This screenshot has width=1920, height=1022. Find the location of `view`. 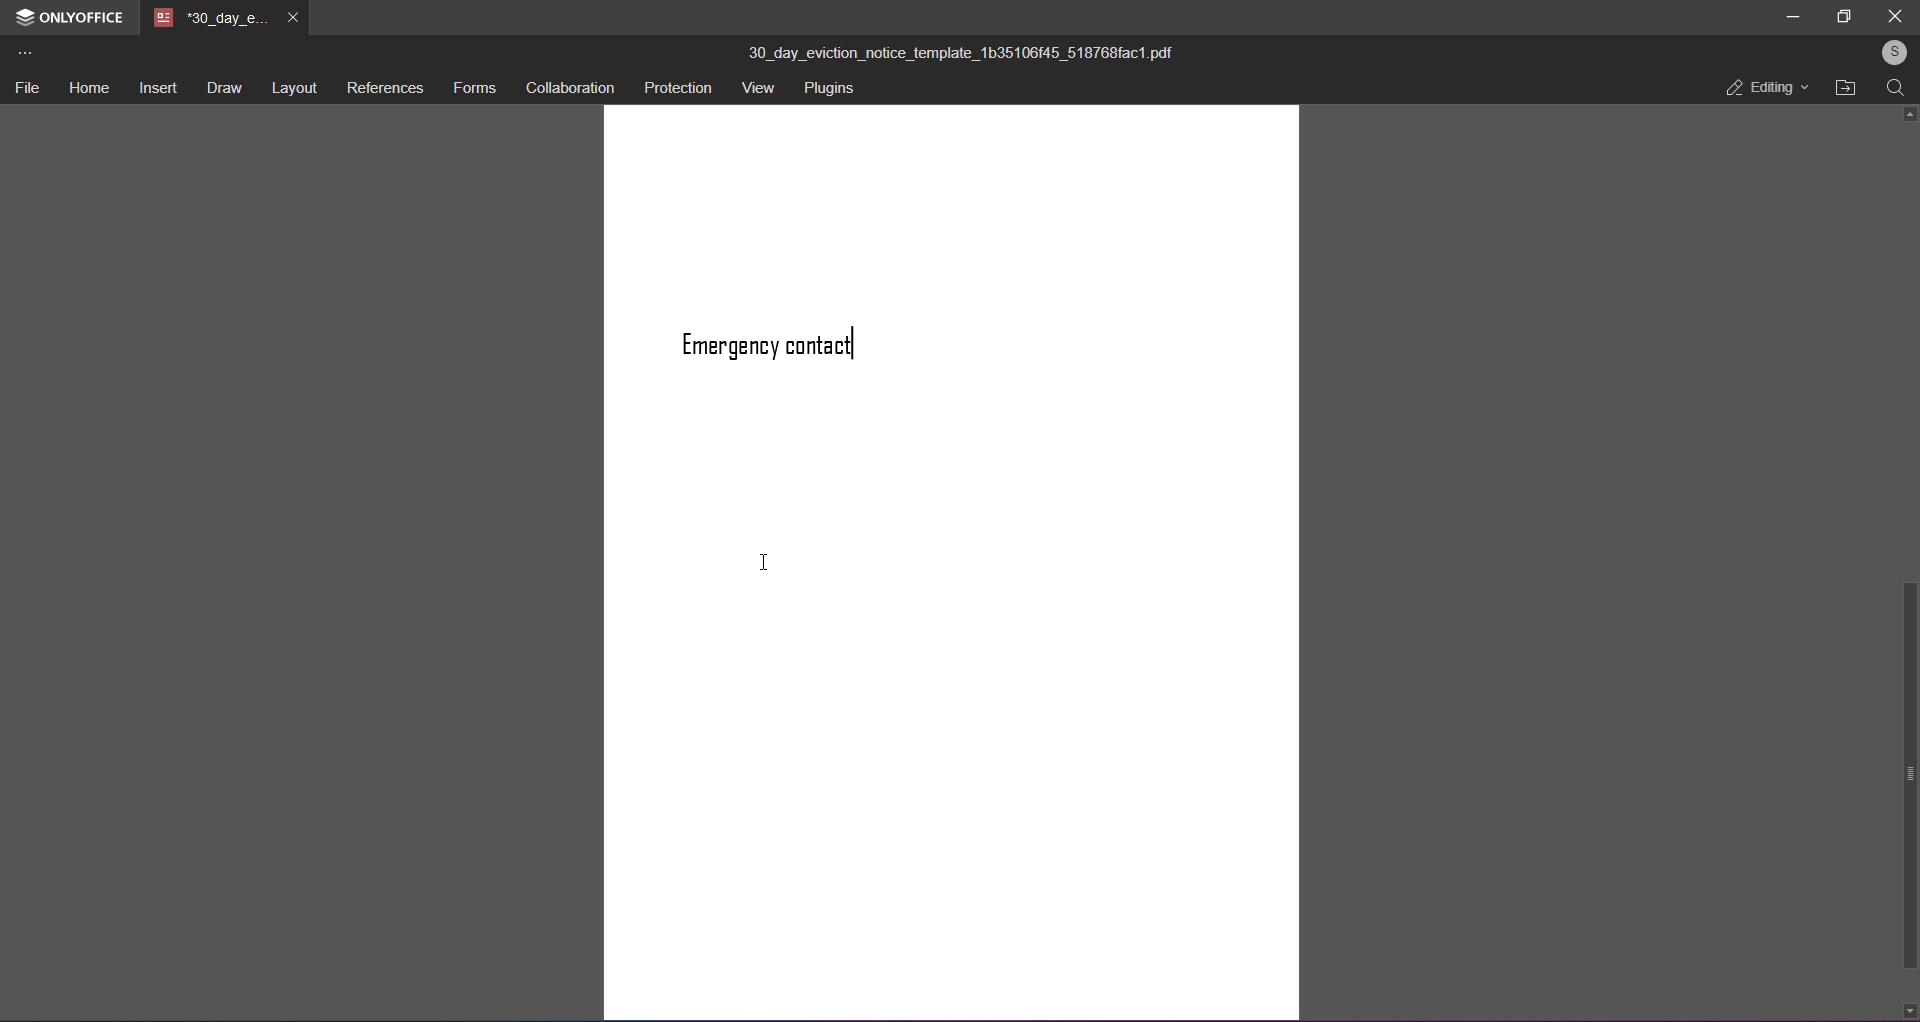

view is located at coordinates (758, 89).